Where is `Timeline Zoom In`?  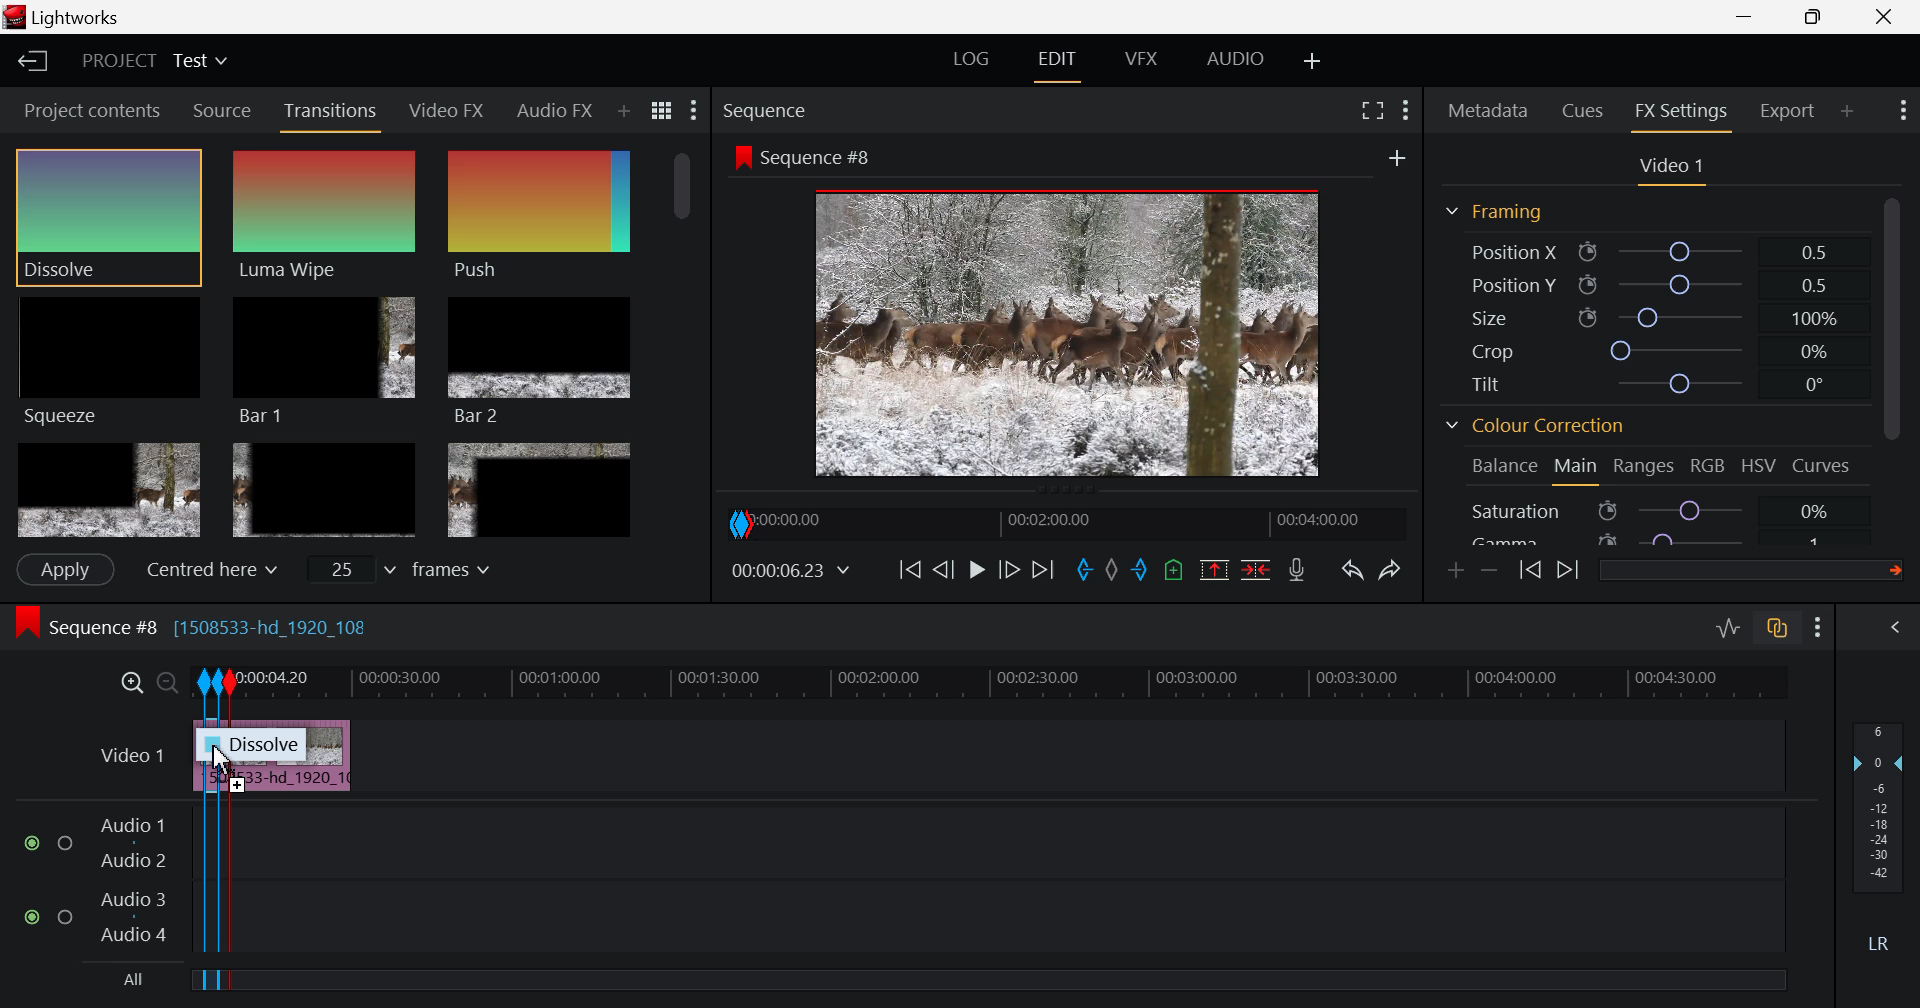
Timeline Zoom In is located at coordinates (133, 683).